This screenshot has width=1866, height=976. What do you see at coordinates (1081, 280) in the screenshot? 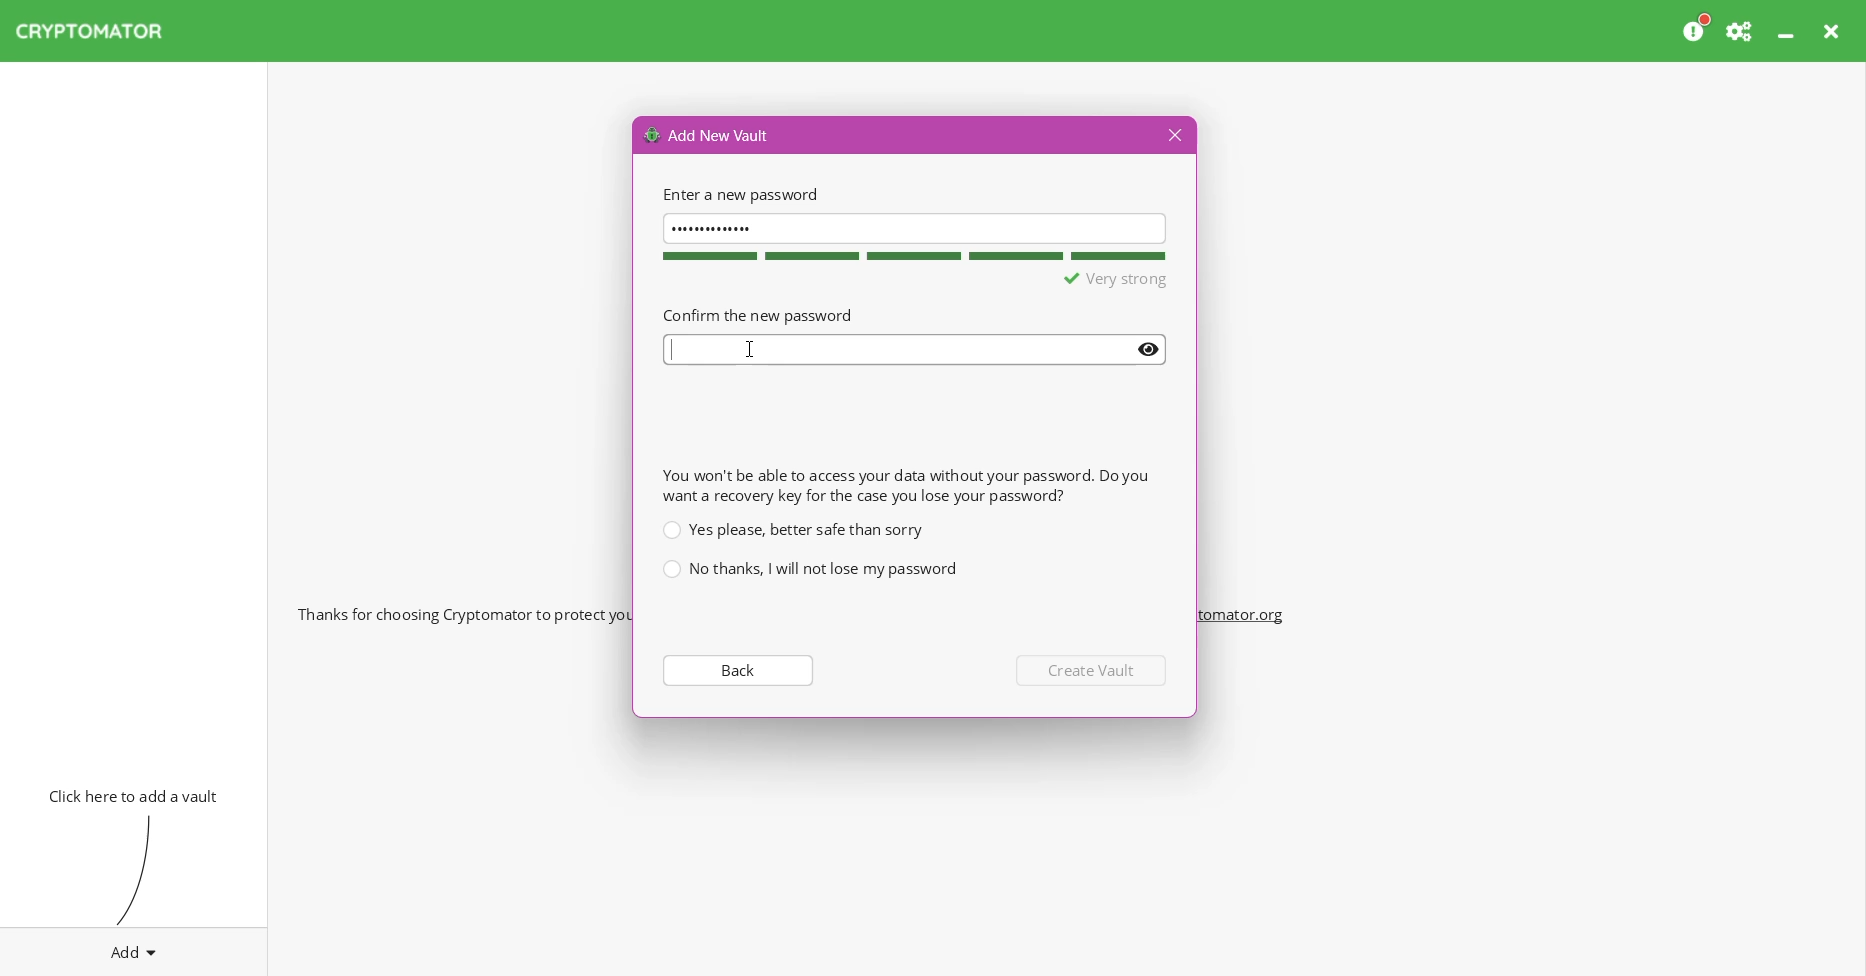
I see `Use atleast 8 characters` at bounding box center [1081, 280].